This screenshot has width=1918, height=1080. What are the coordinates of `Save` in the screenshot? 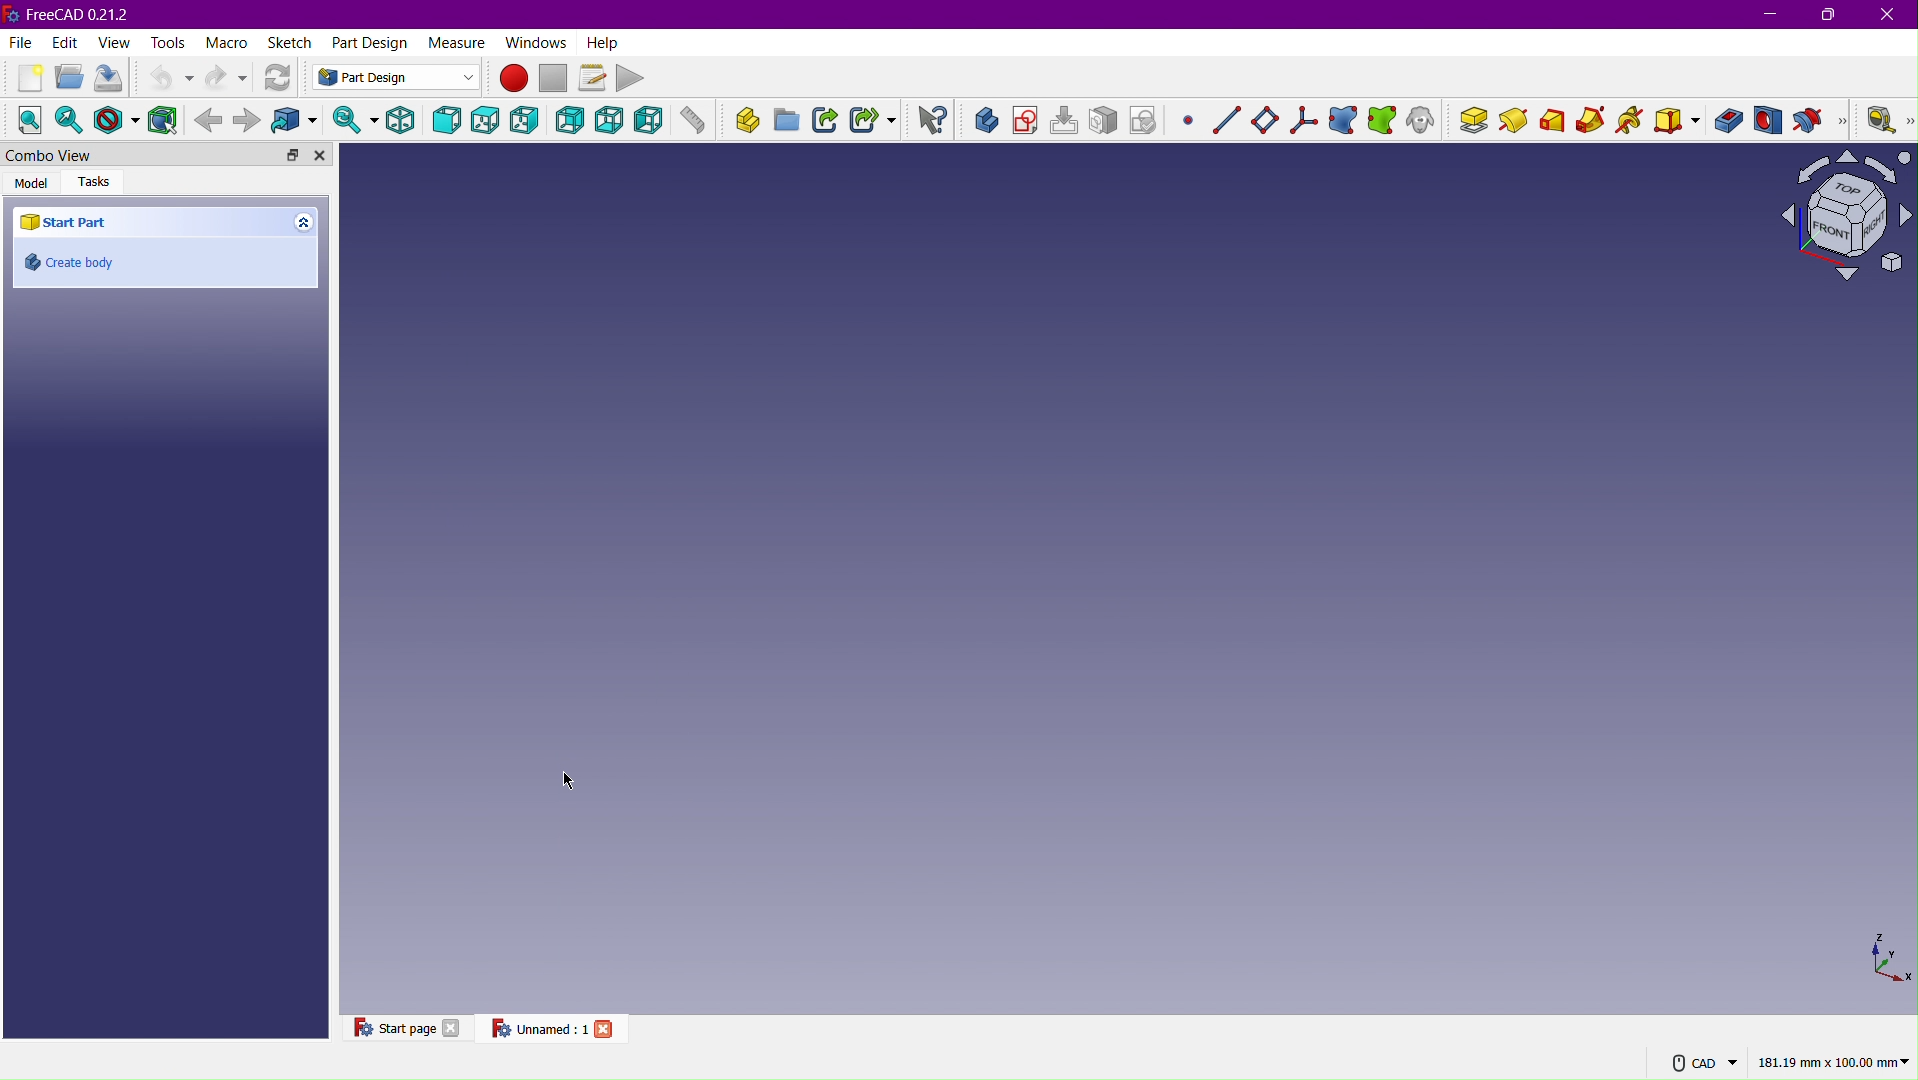 It's located at (110, 78).